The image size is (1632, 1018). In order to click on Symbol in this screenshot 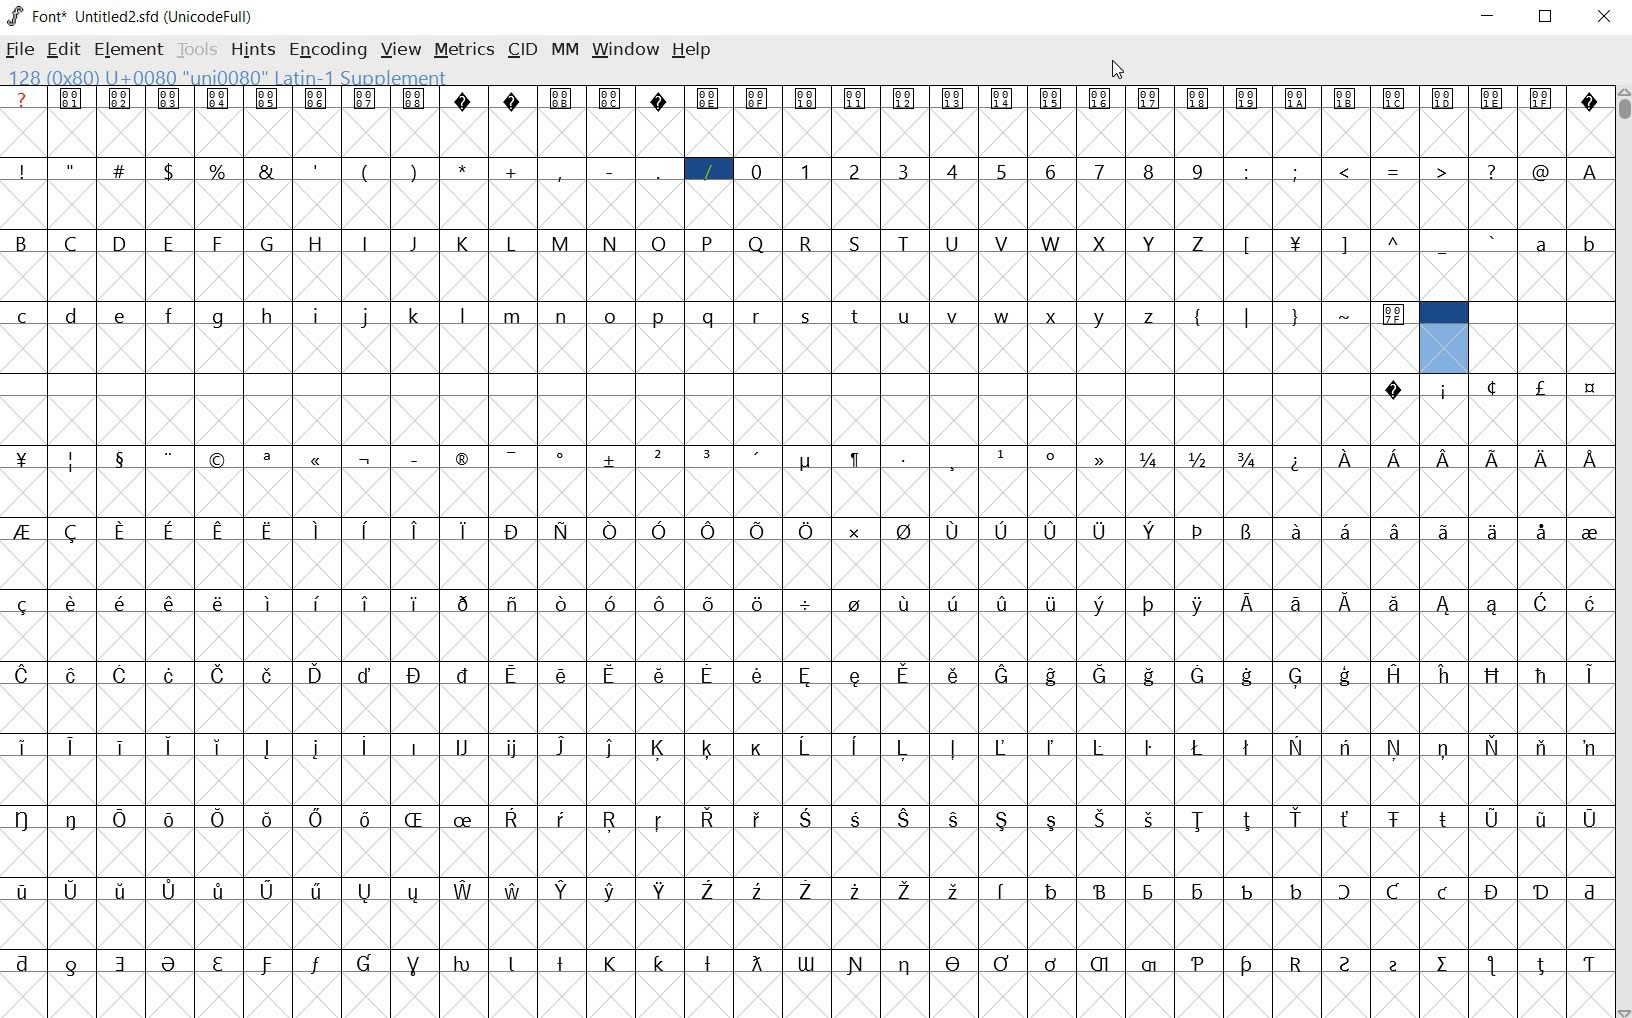, I will do `click(1006, 99)`.